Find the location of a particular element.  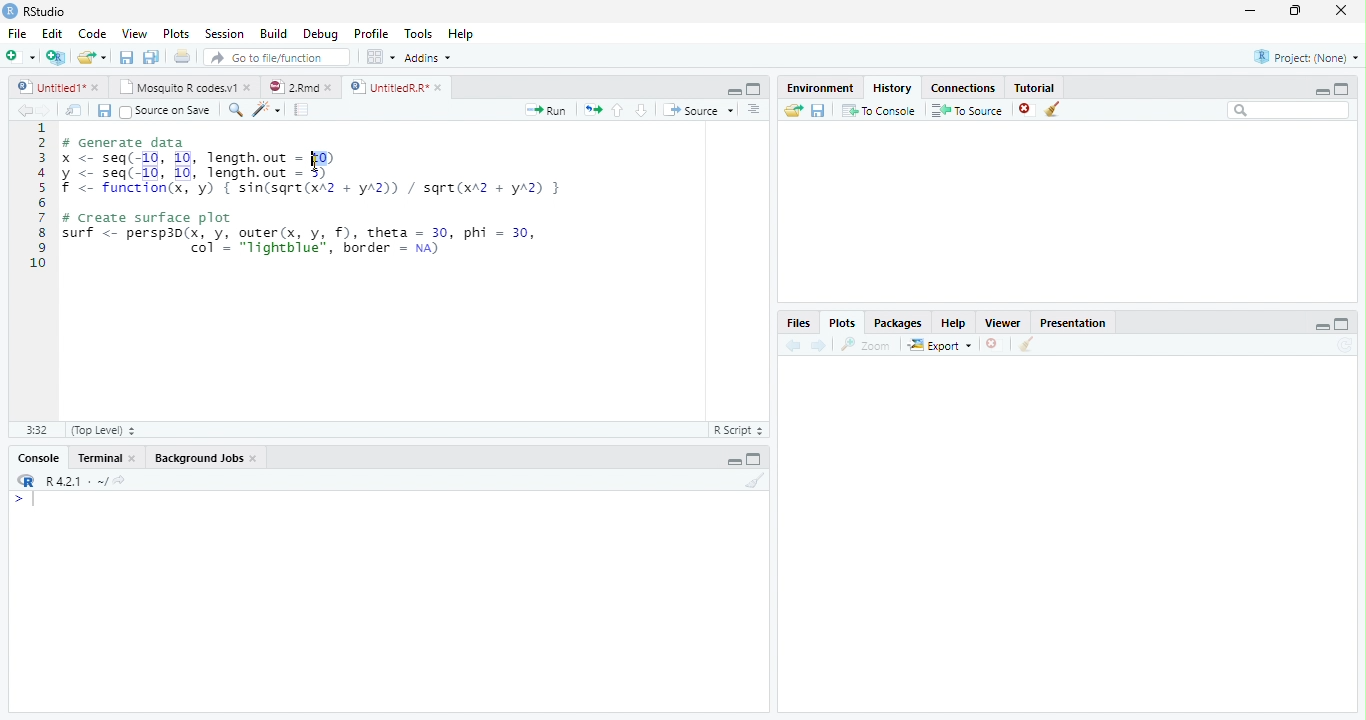

New file is located at coordinates (19, 57).